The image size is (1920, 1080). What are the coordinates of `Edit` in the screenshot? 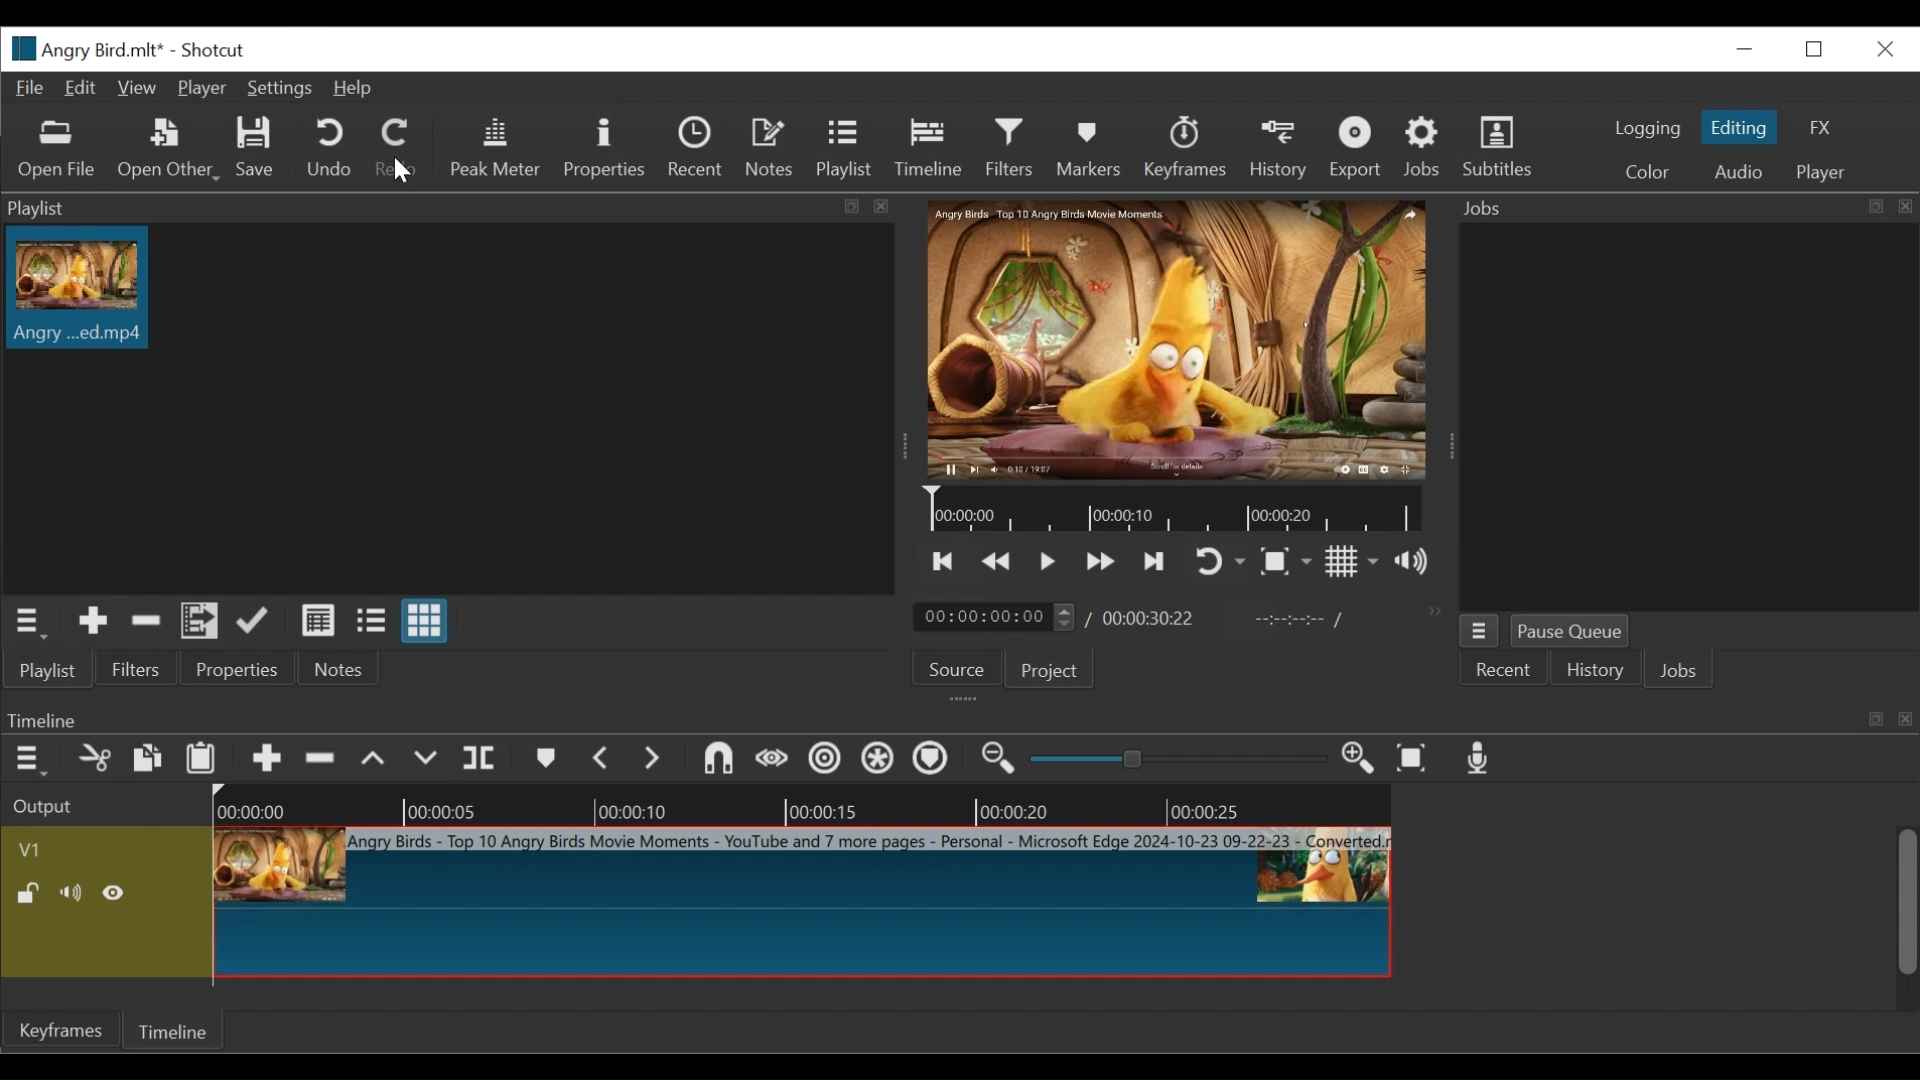 It's located at (81, 89).